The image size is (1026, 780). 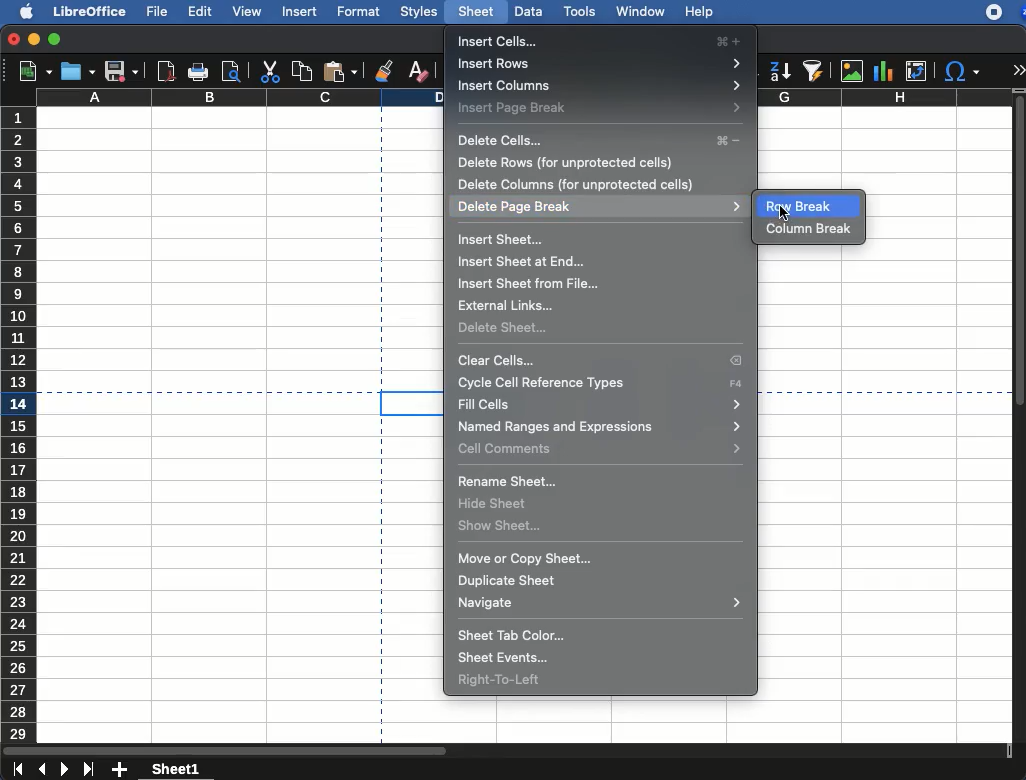 What do you see at coordinates (639, 13) in the screenshot?
I see `window` at bounding box center [639, 13].